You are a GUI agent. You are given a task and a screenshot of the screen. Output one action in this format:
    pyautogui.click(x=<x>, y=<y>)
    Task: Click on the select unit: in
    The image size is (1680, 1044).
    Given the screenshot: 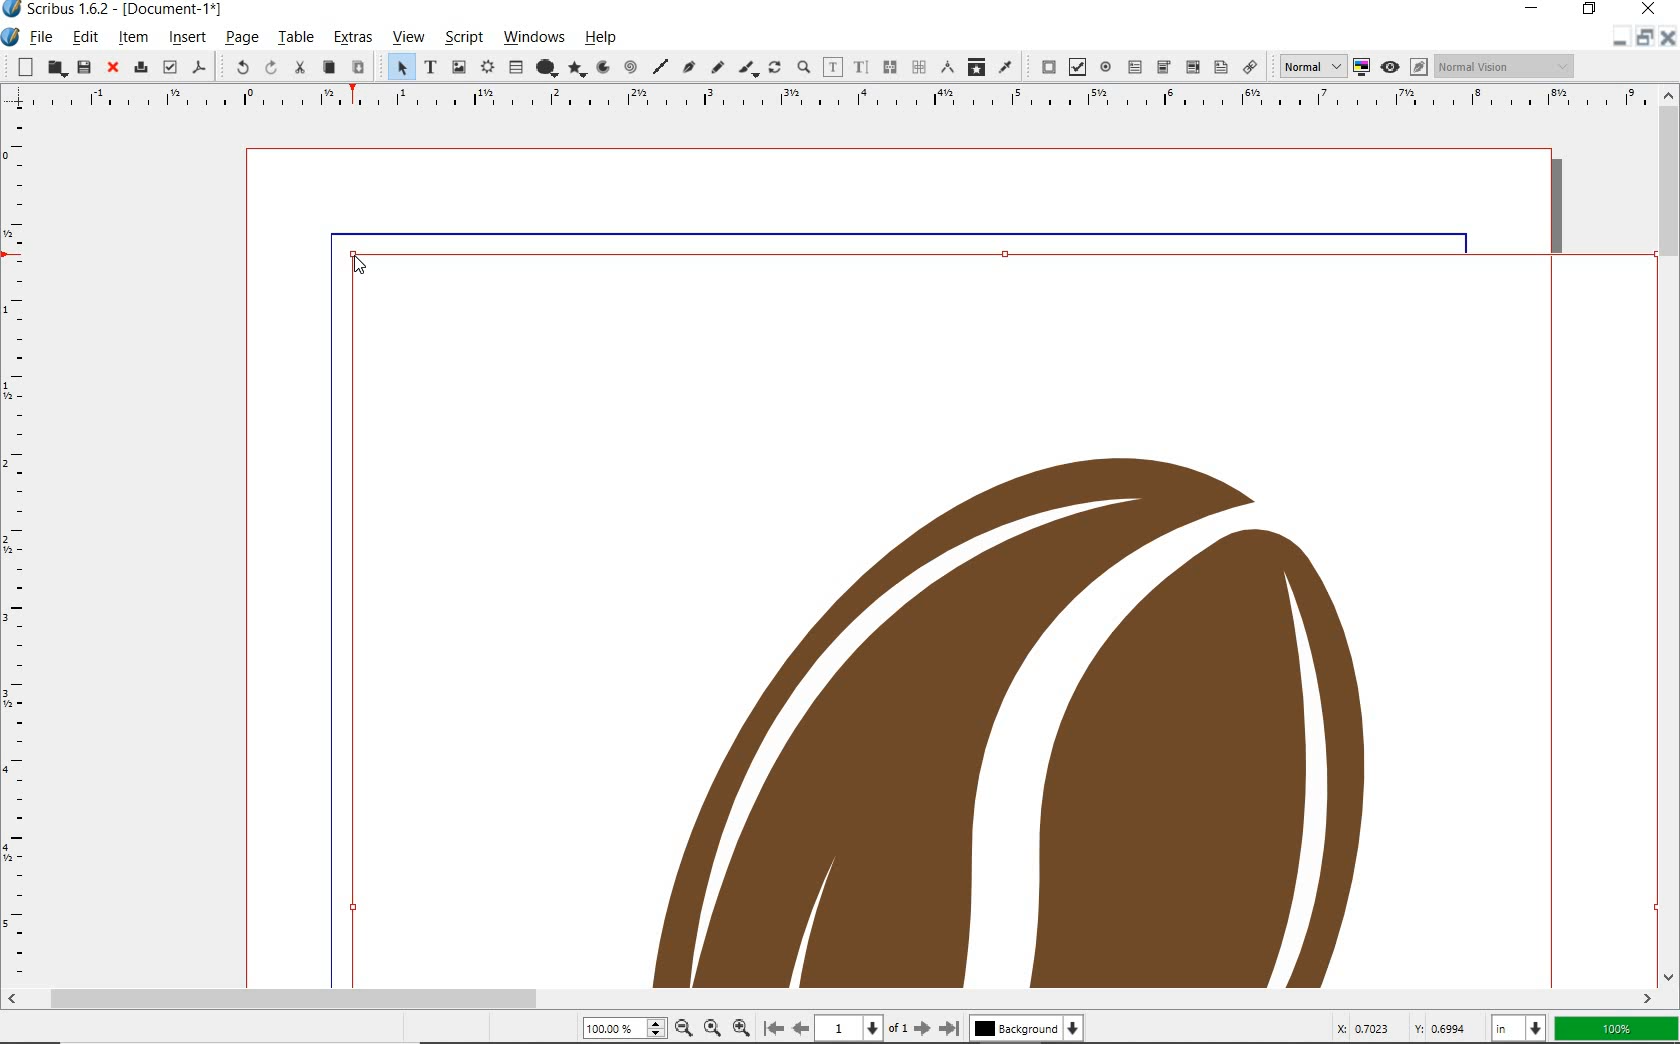 What is the action you would take?
    pyautogui.click(x=1521, y=1029)
    